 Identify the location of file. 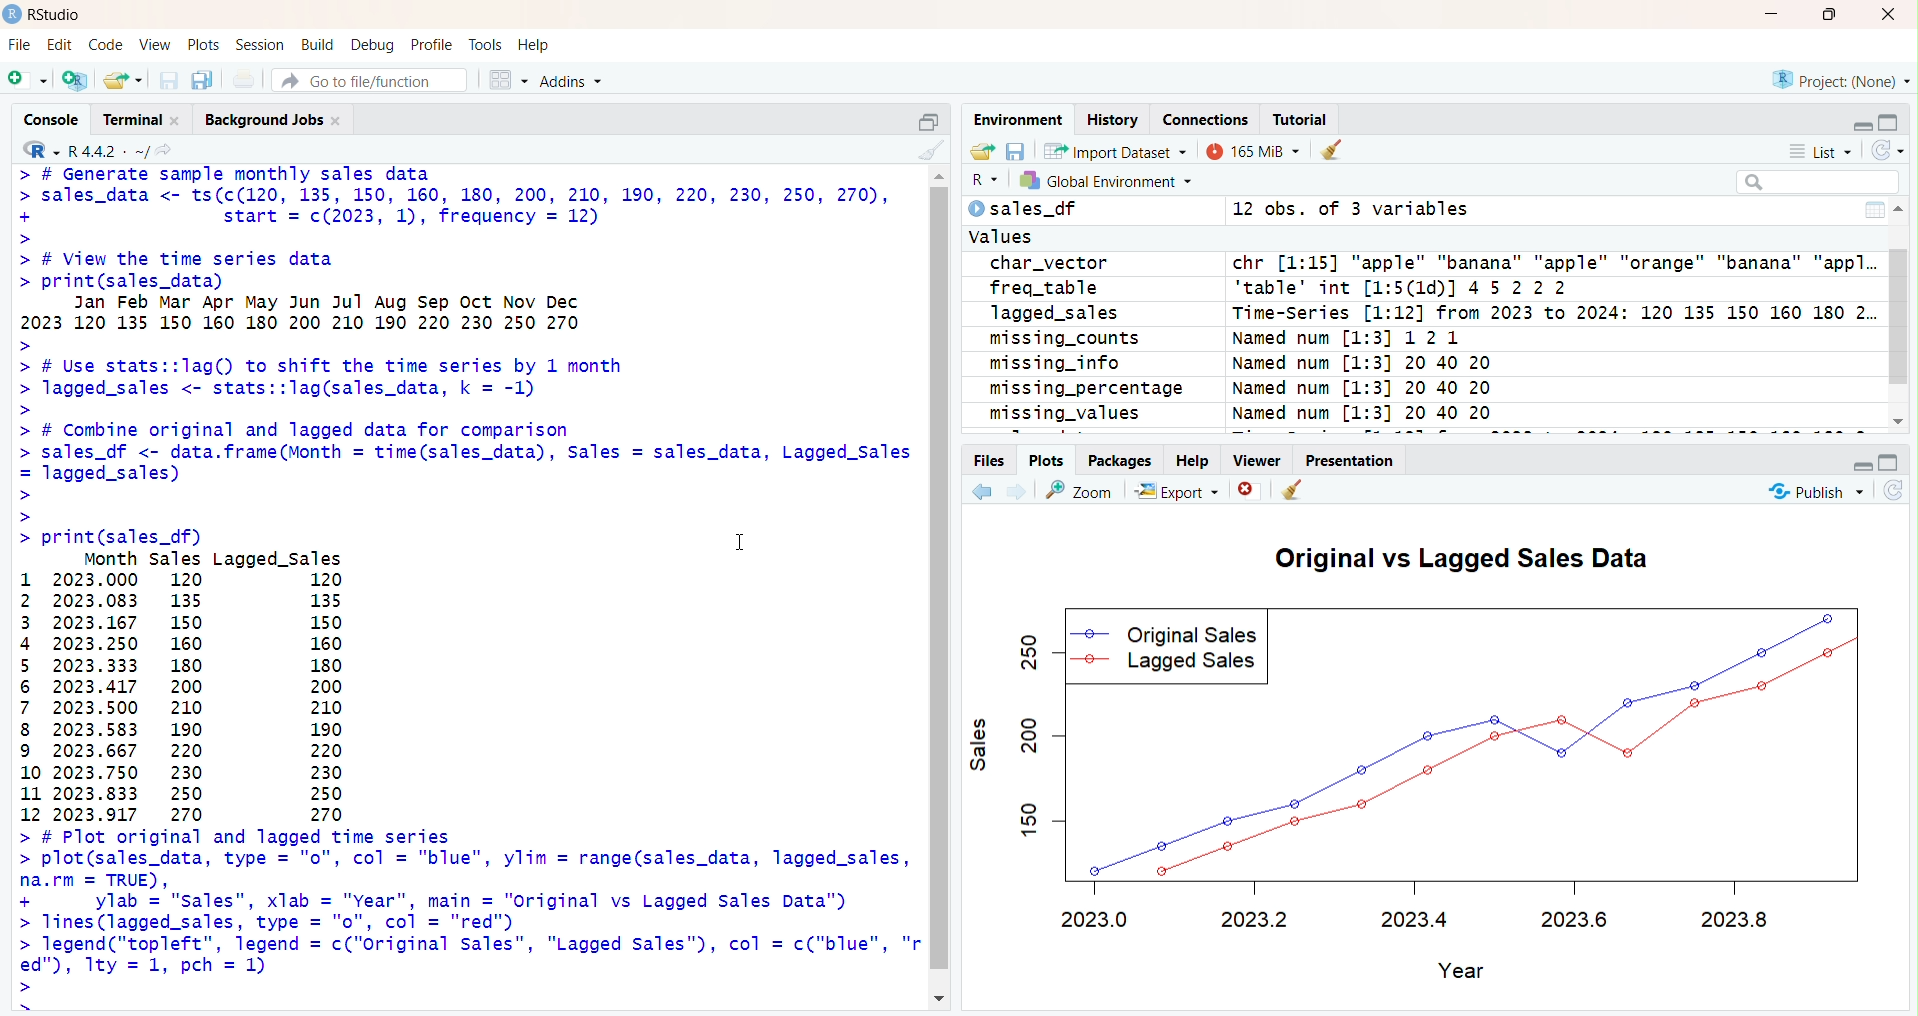
(17, 44).